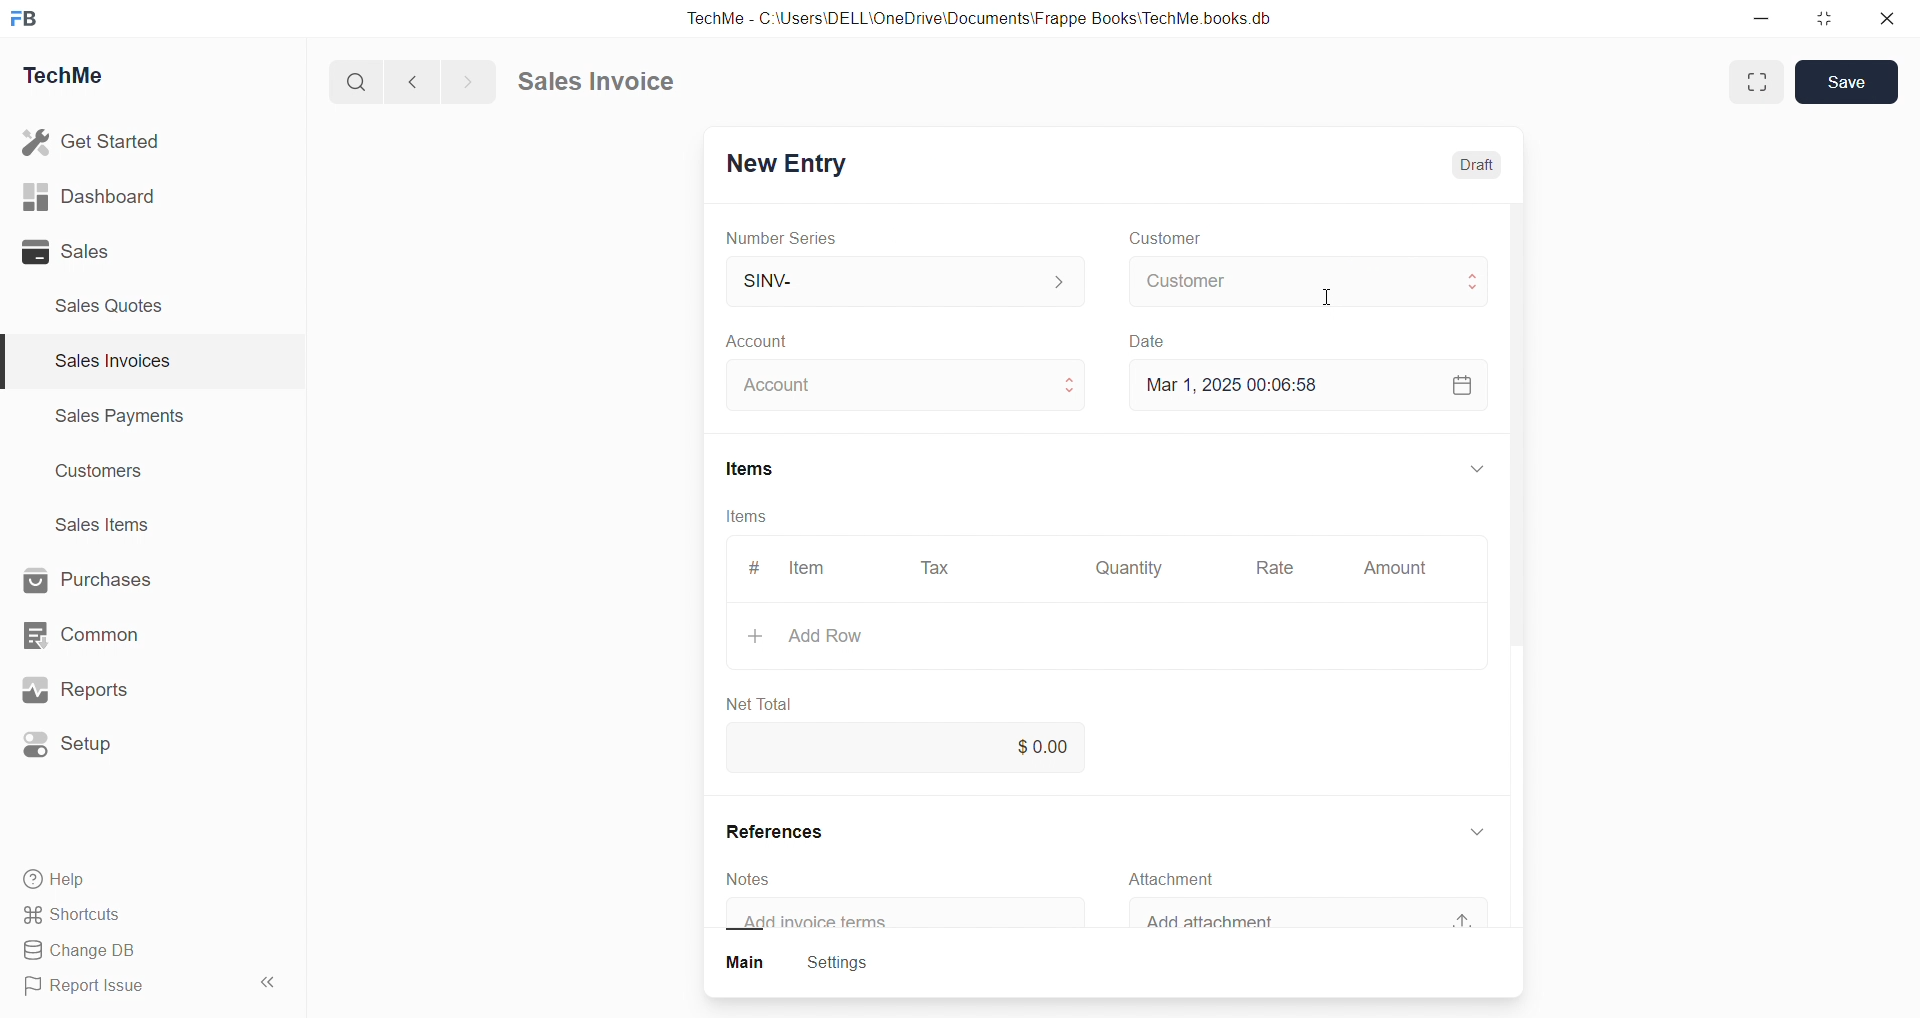 This screenshot has width=1920, height=1018. Describe the element at coordinates (104, 364) in the screenshot. I see `Sales Invoices` at that location.